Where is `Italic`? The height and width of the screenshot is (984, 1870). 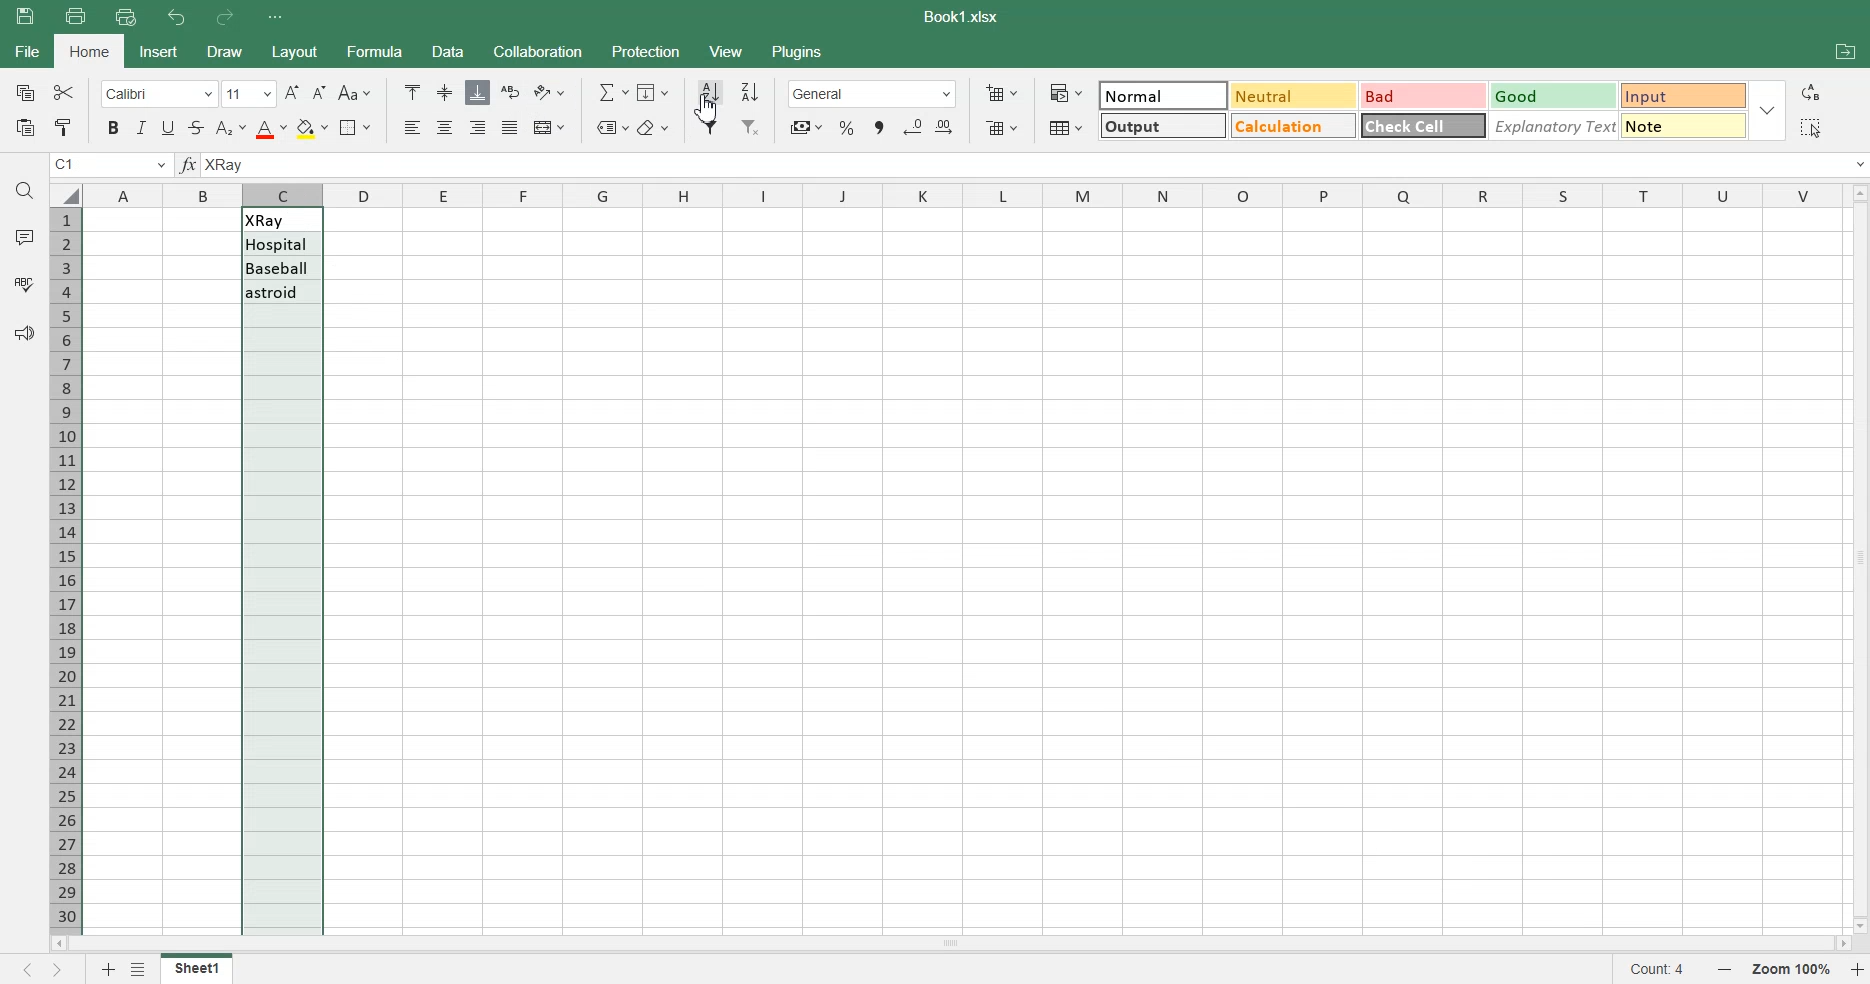 Italic is located at coordinates (142, 127).